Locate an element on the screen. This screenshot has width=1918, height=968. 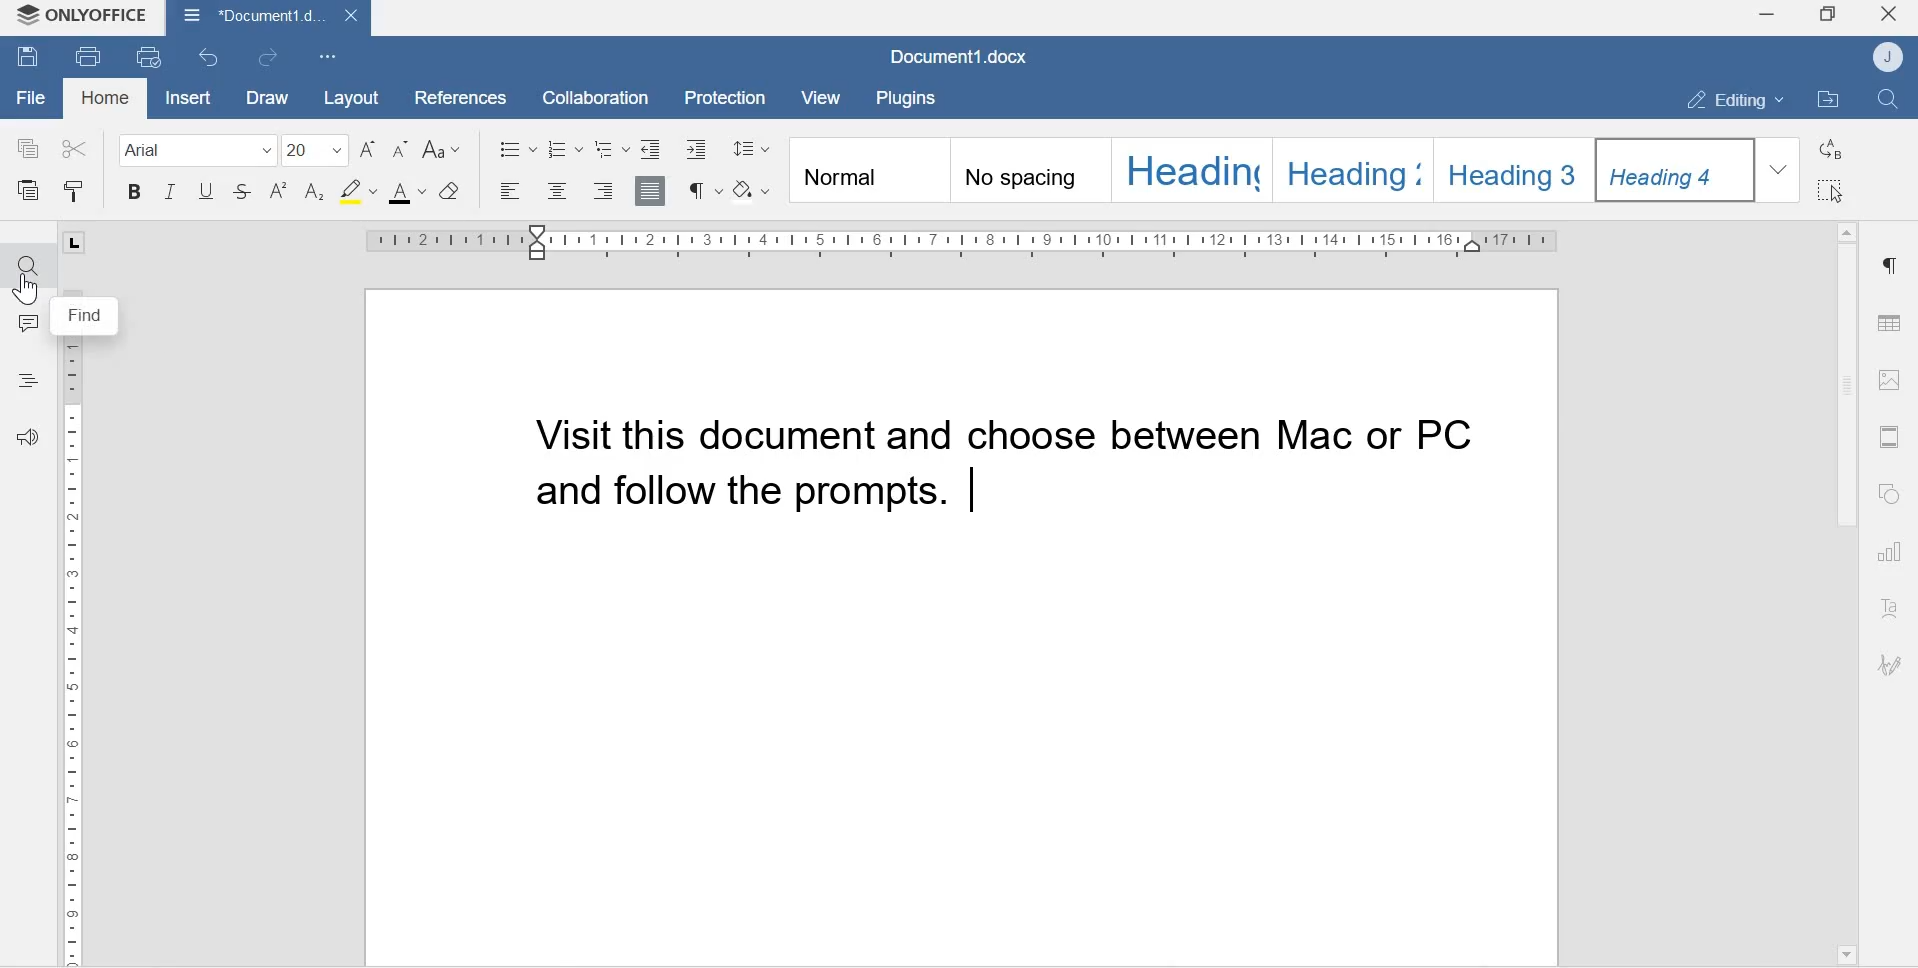
Underline is located at coordinates (205, 196).